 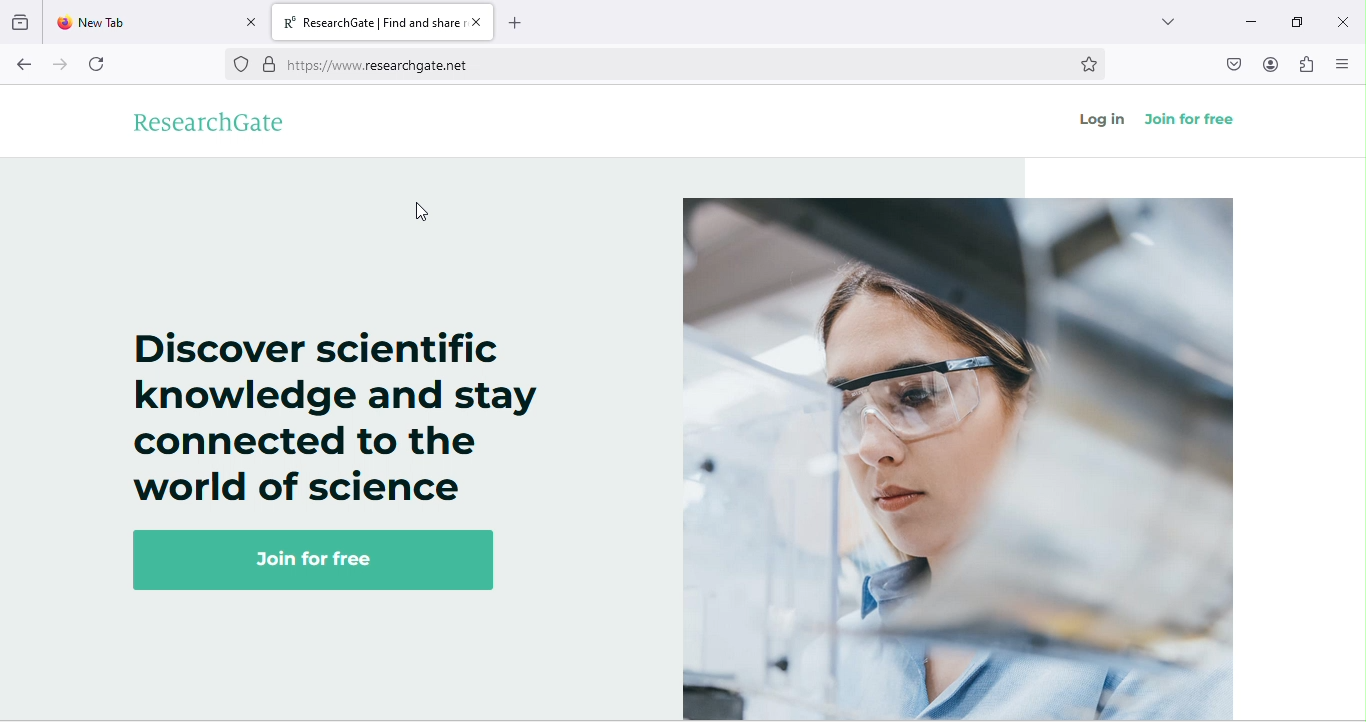 I want to click on account, so click(x=1269, y=62).